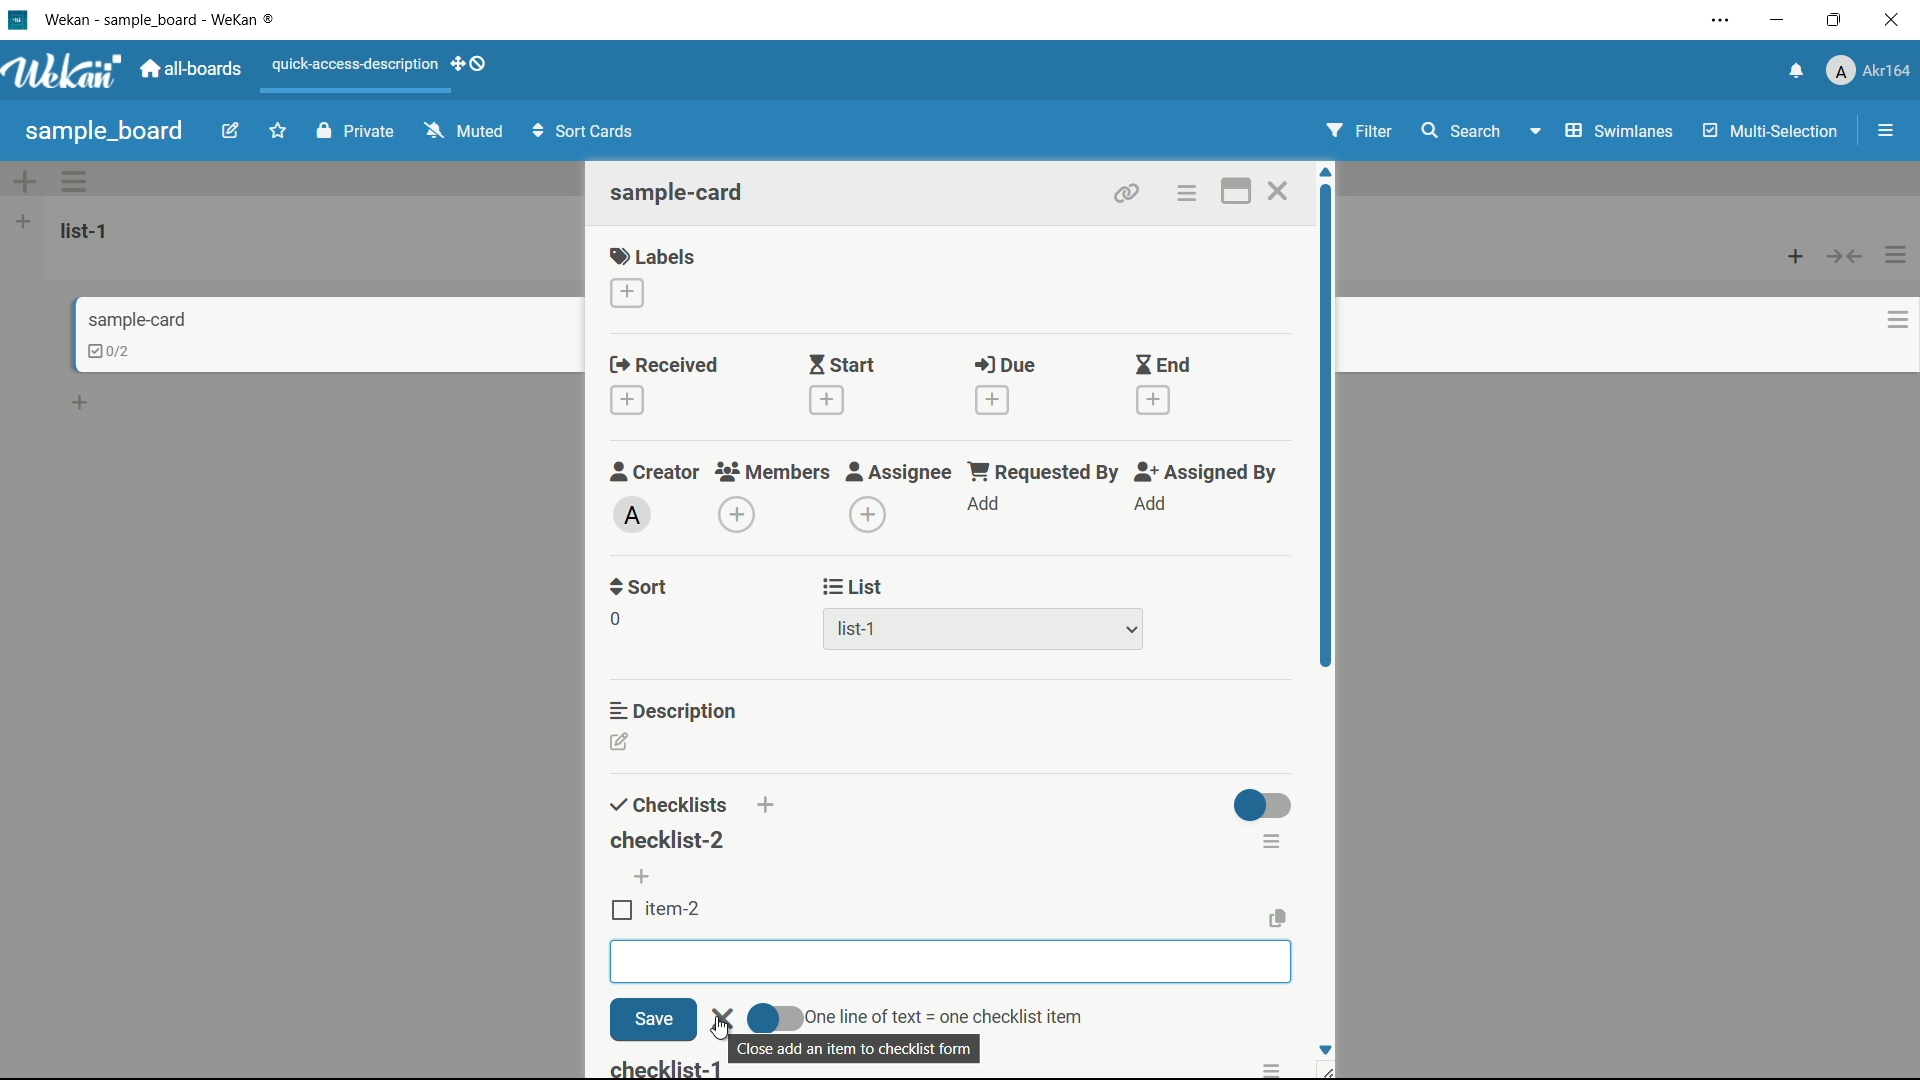 Image resolution: width=1920 pixels, height=1080 pixels. Describe the element at coordinates (1274, 838) in the screenshot. I see `checklist actions` at that location.